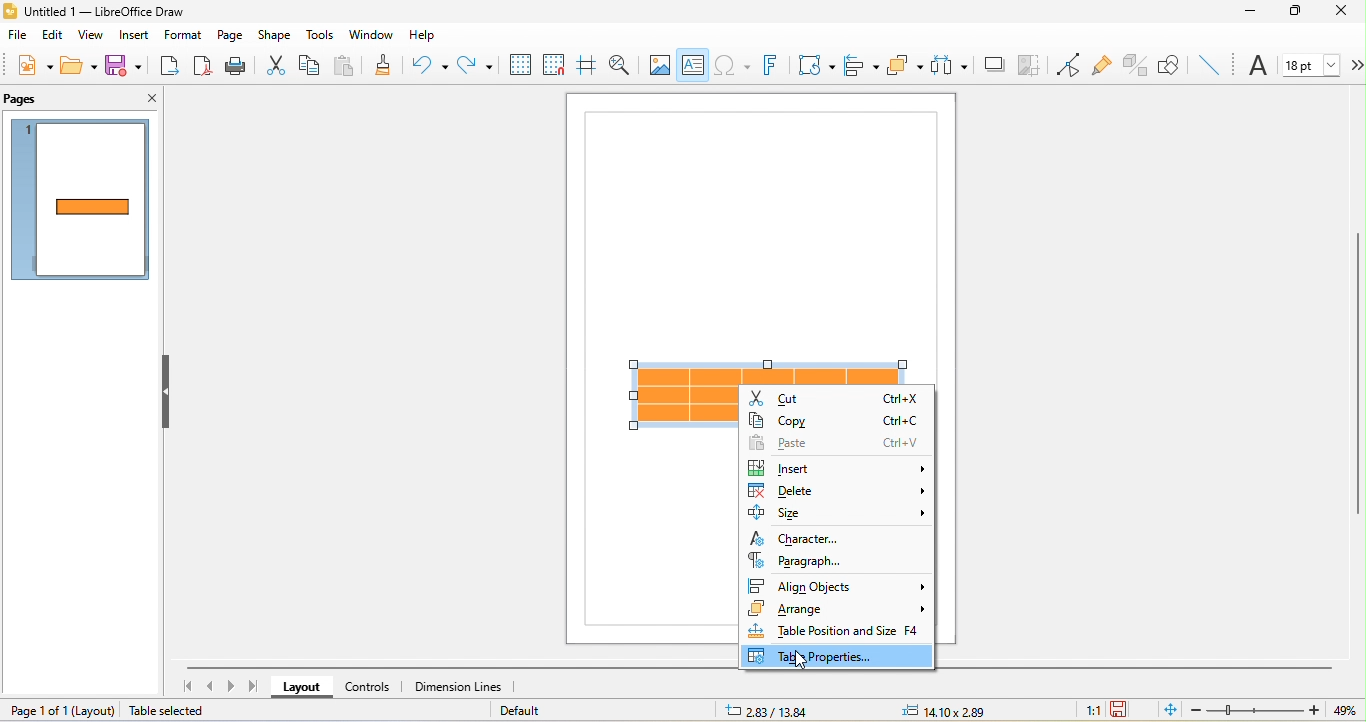 Image resolution: width=1366 pixels, height=722 pixels. What do you see at coordinates (1168, 710) in the screenshot?
I see `fit page to current window` at bounding box center [1168, 710].